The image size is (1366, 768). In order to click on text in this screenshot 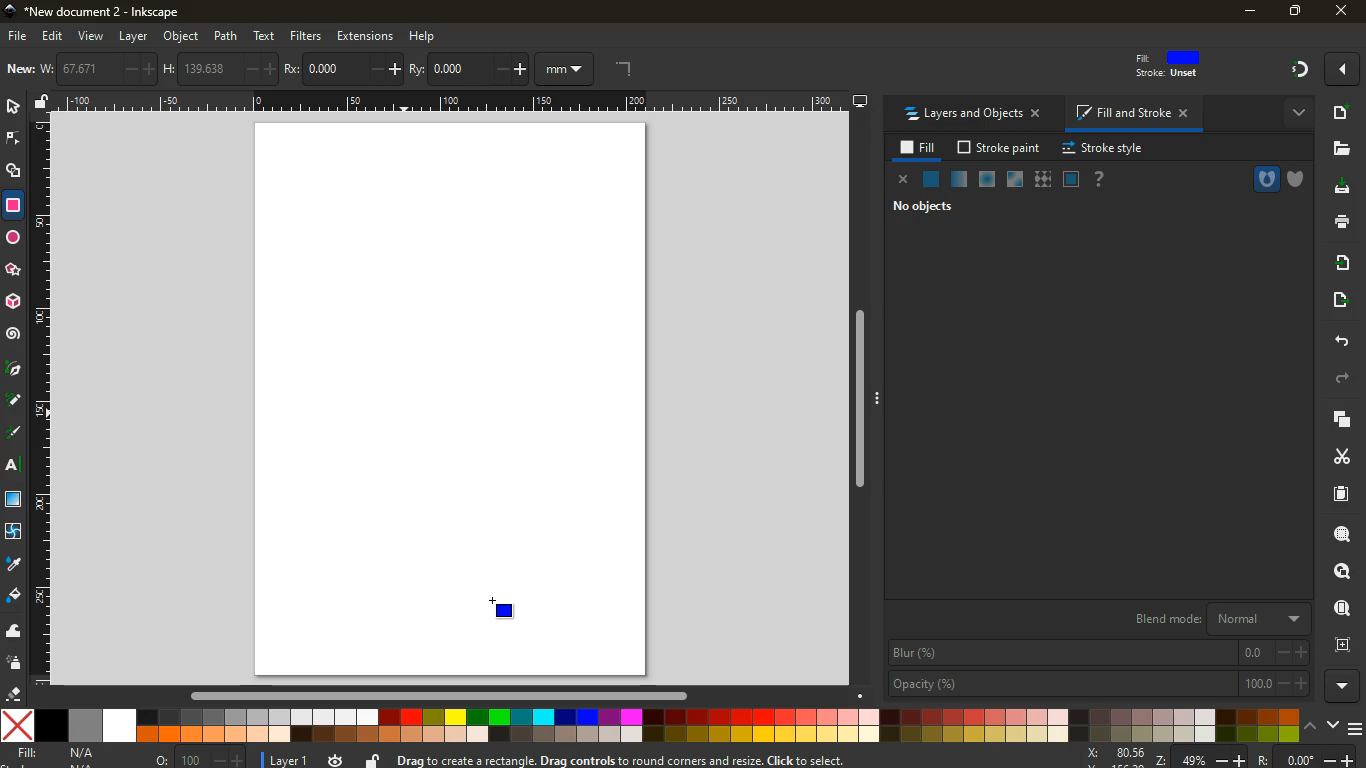, I will do `click(265, 36)`.